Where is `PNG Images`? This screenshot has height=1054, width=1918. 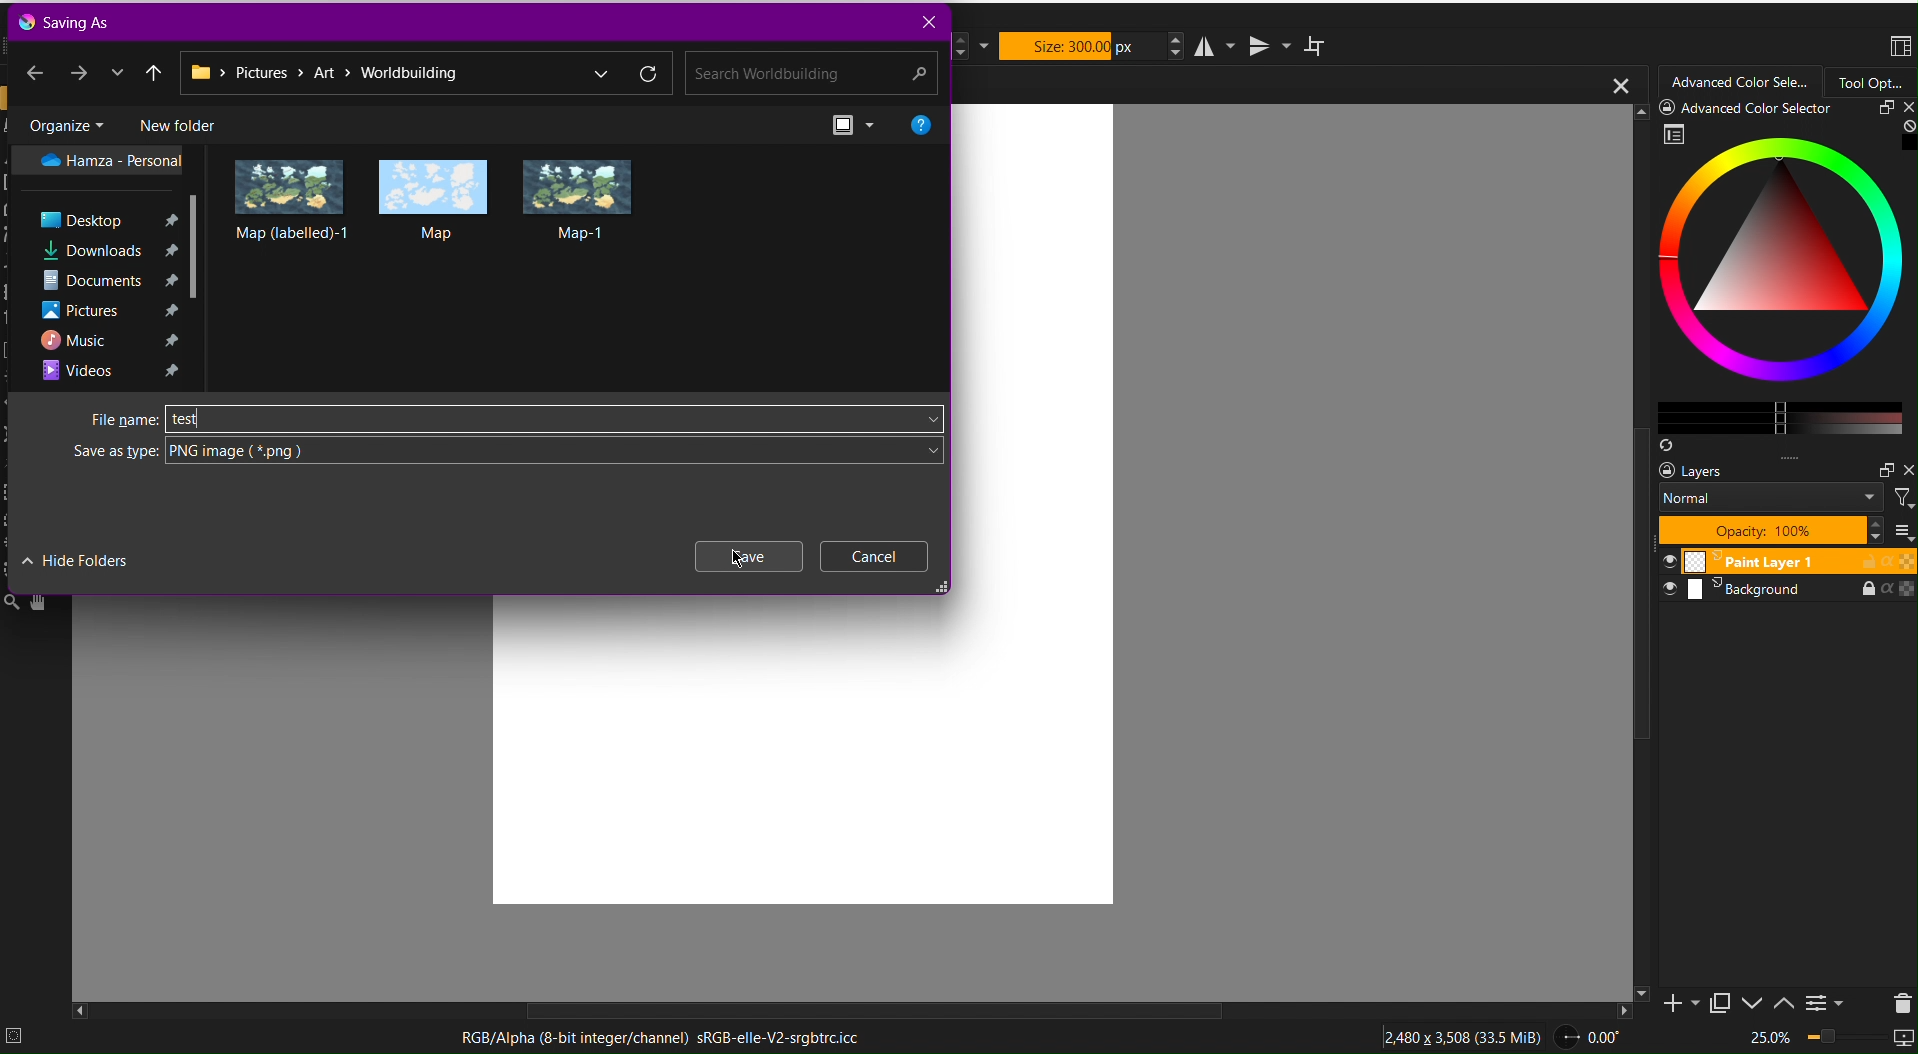 PNG Images is located at coordinates (435, 199).